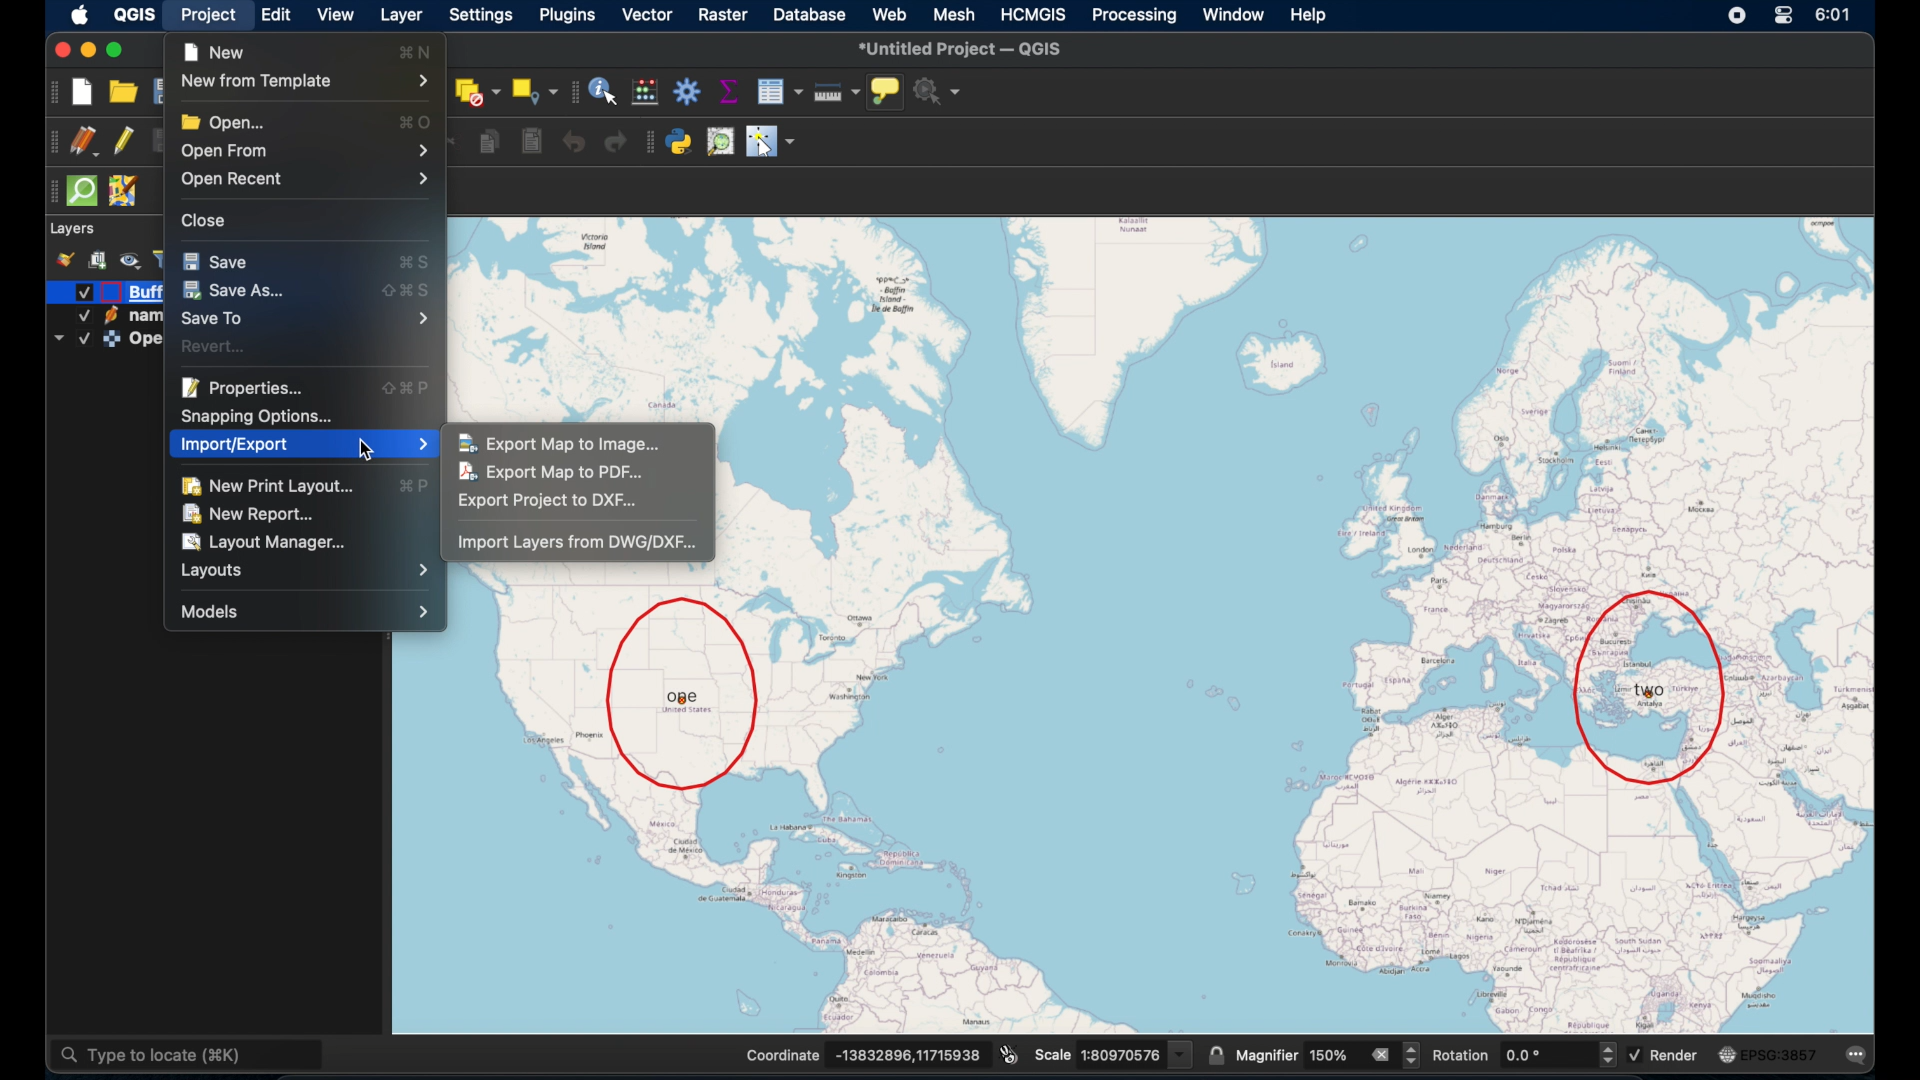  I want to click on Increase and decrease magnifier value, so click(1412, 1055).